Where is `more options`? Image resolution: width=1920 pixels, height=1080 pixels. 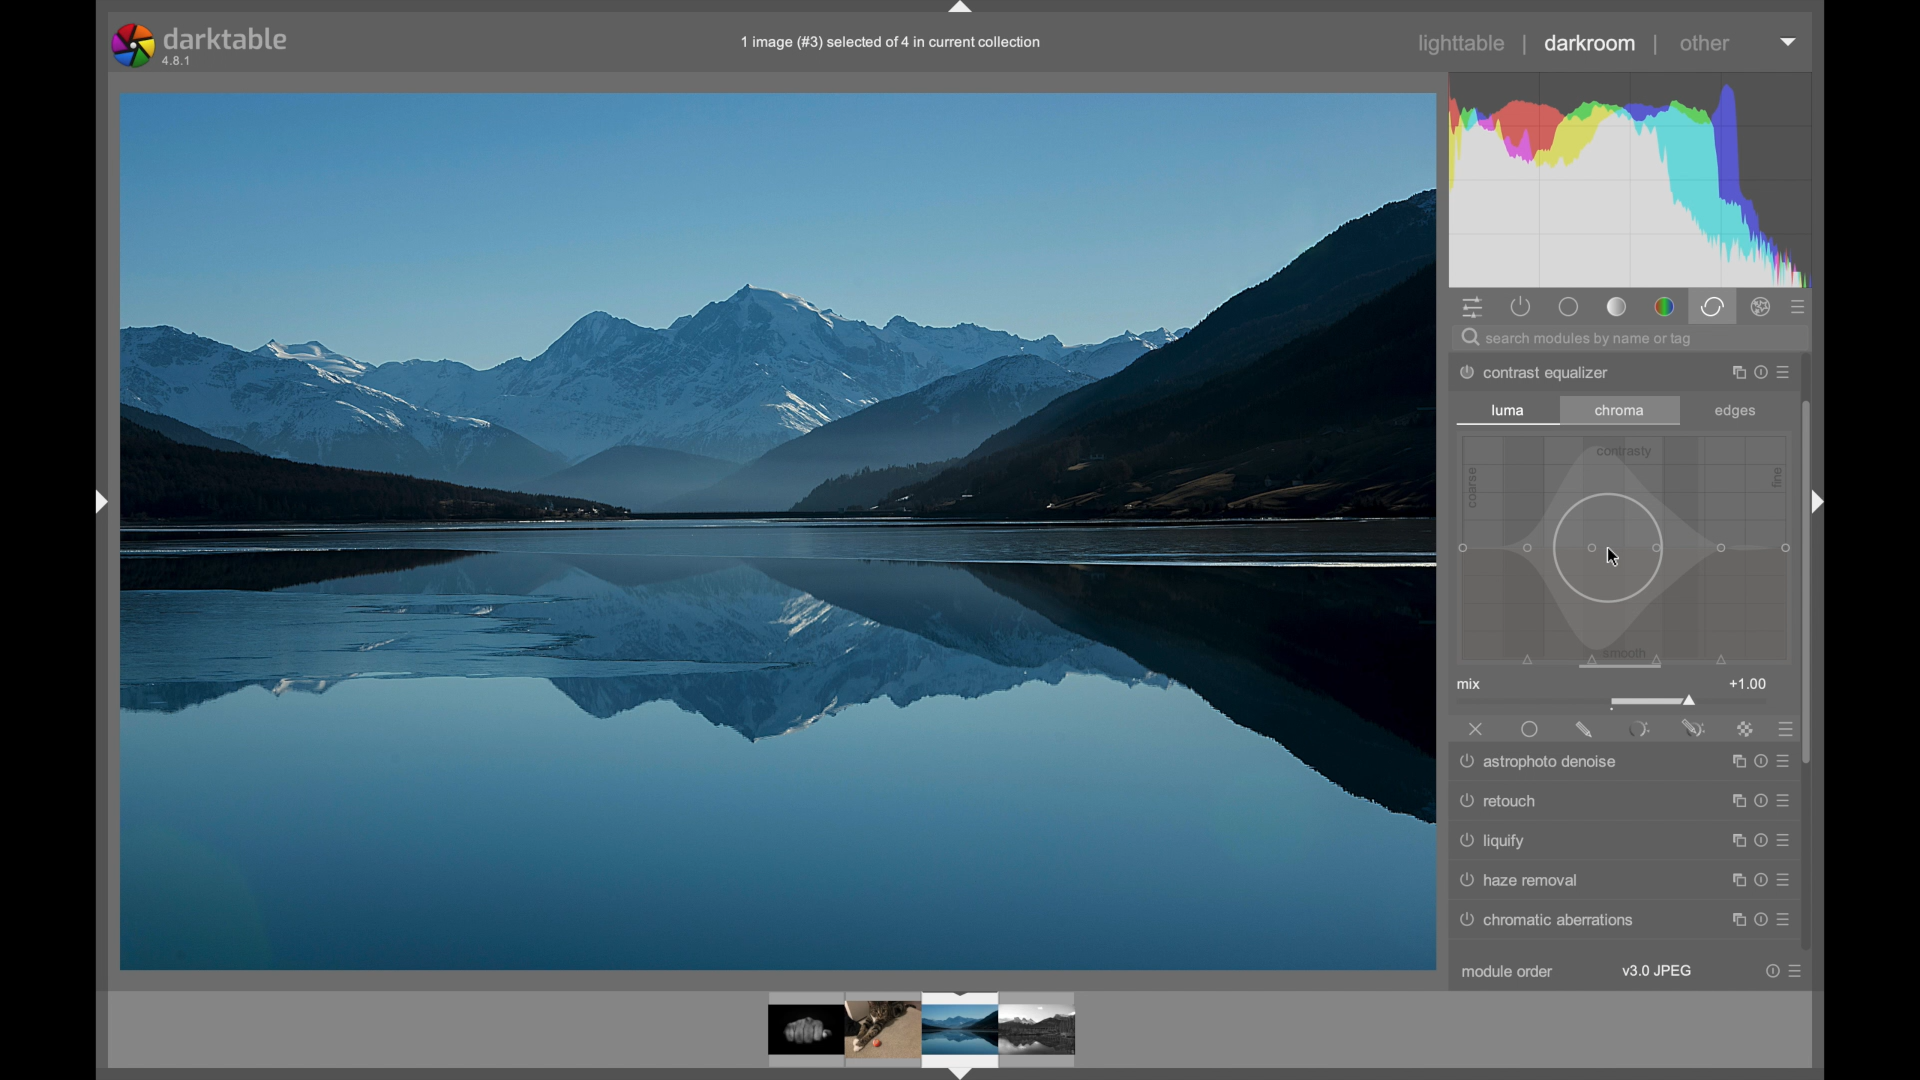
more options is located at coordinates (1758, 846).